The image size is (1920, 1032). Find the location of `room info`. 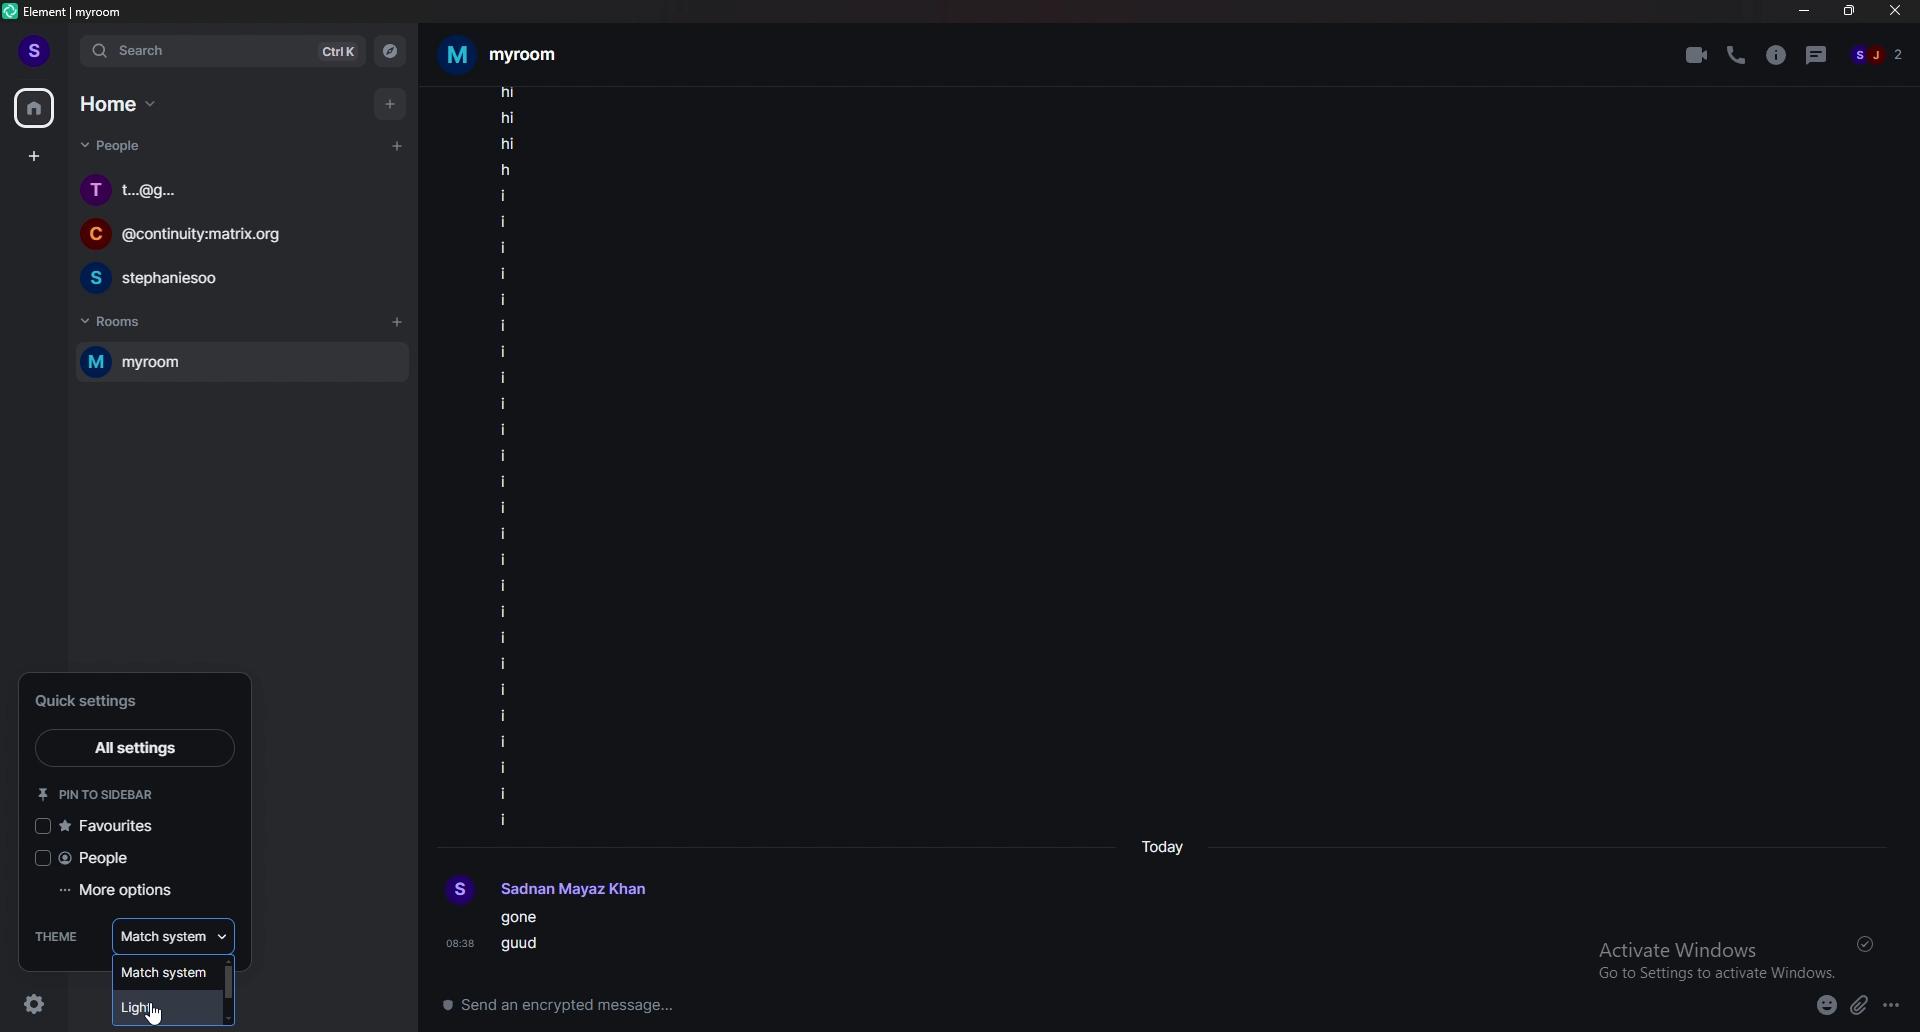

room info is located at coordinates (1779, 54).